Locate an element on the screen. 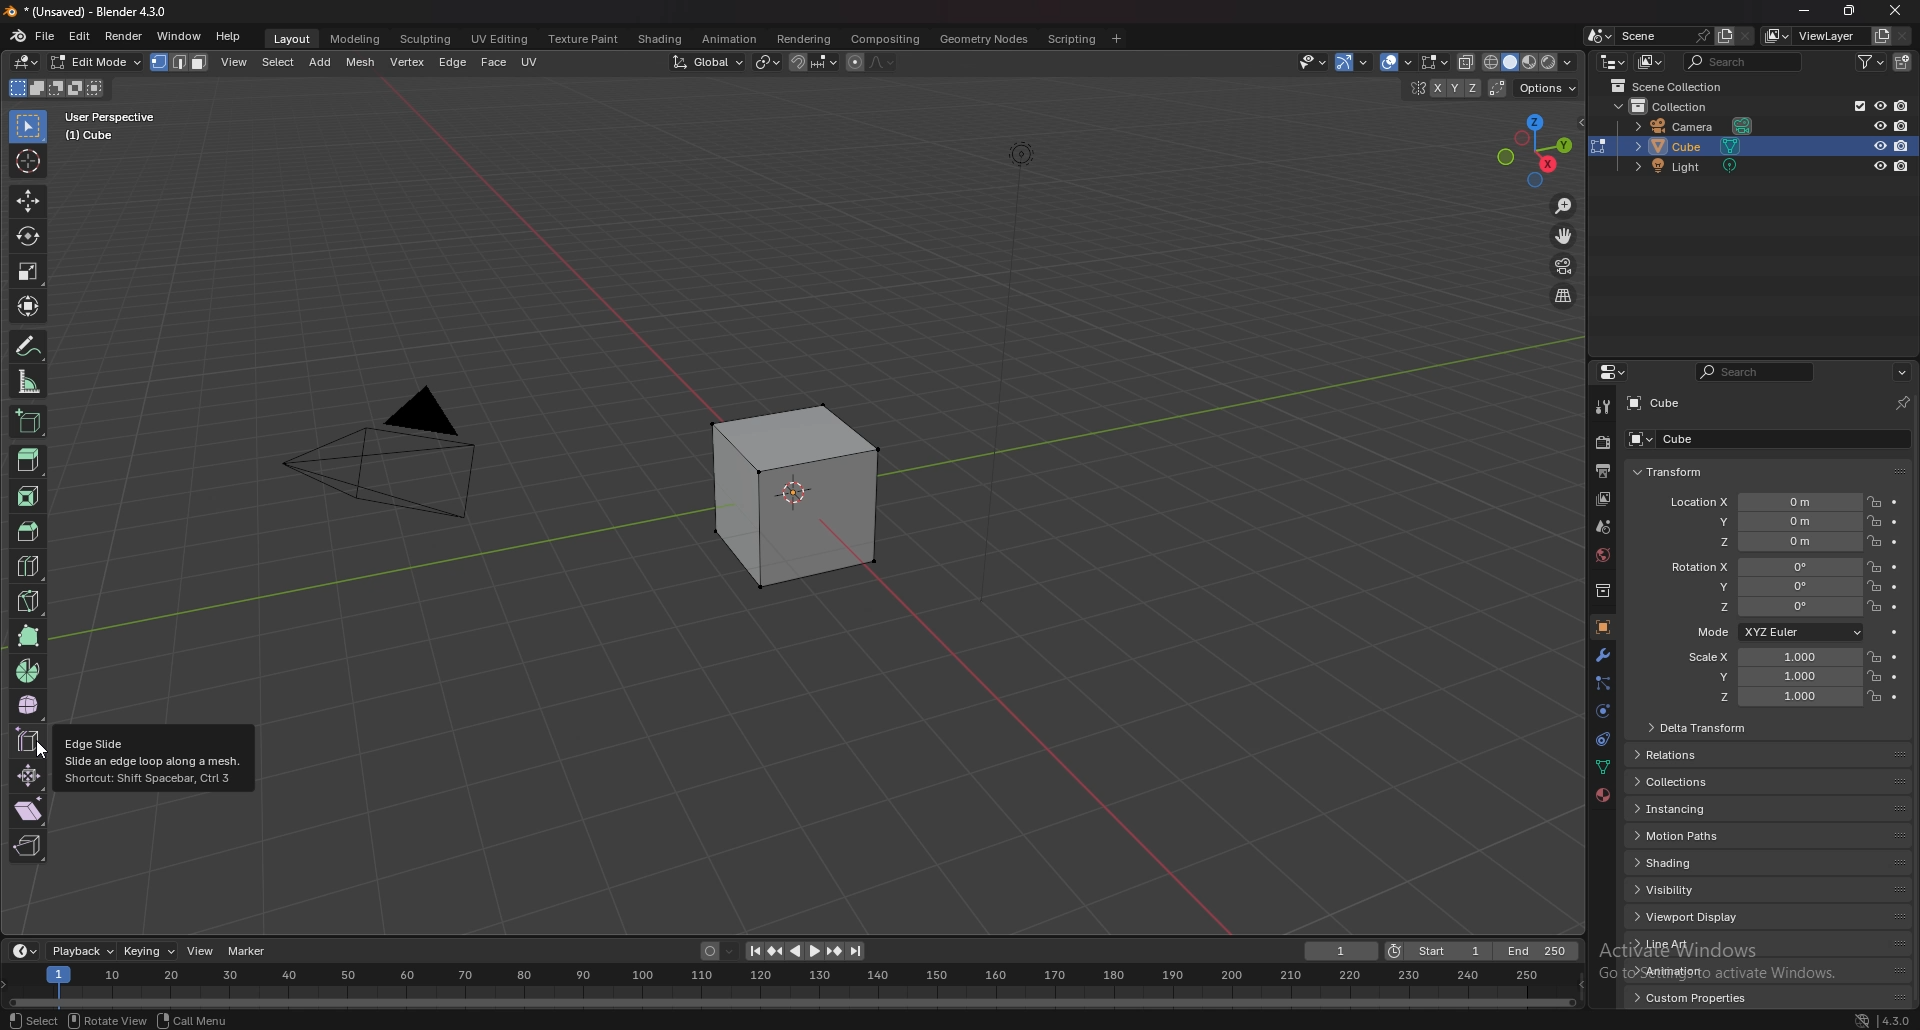  resize is located at coordinates (1850, 11).